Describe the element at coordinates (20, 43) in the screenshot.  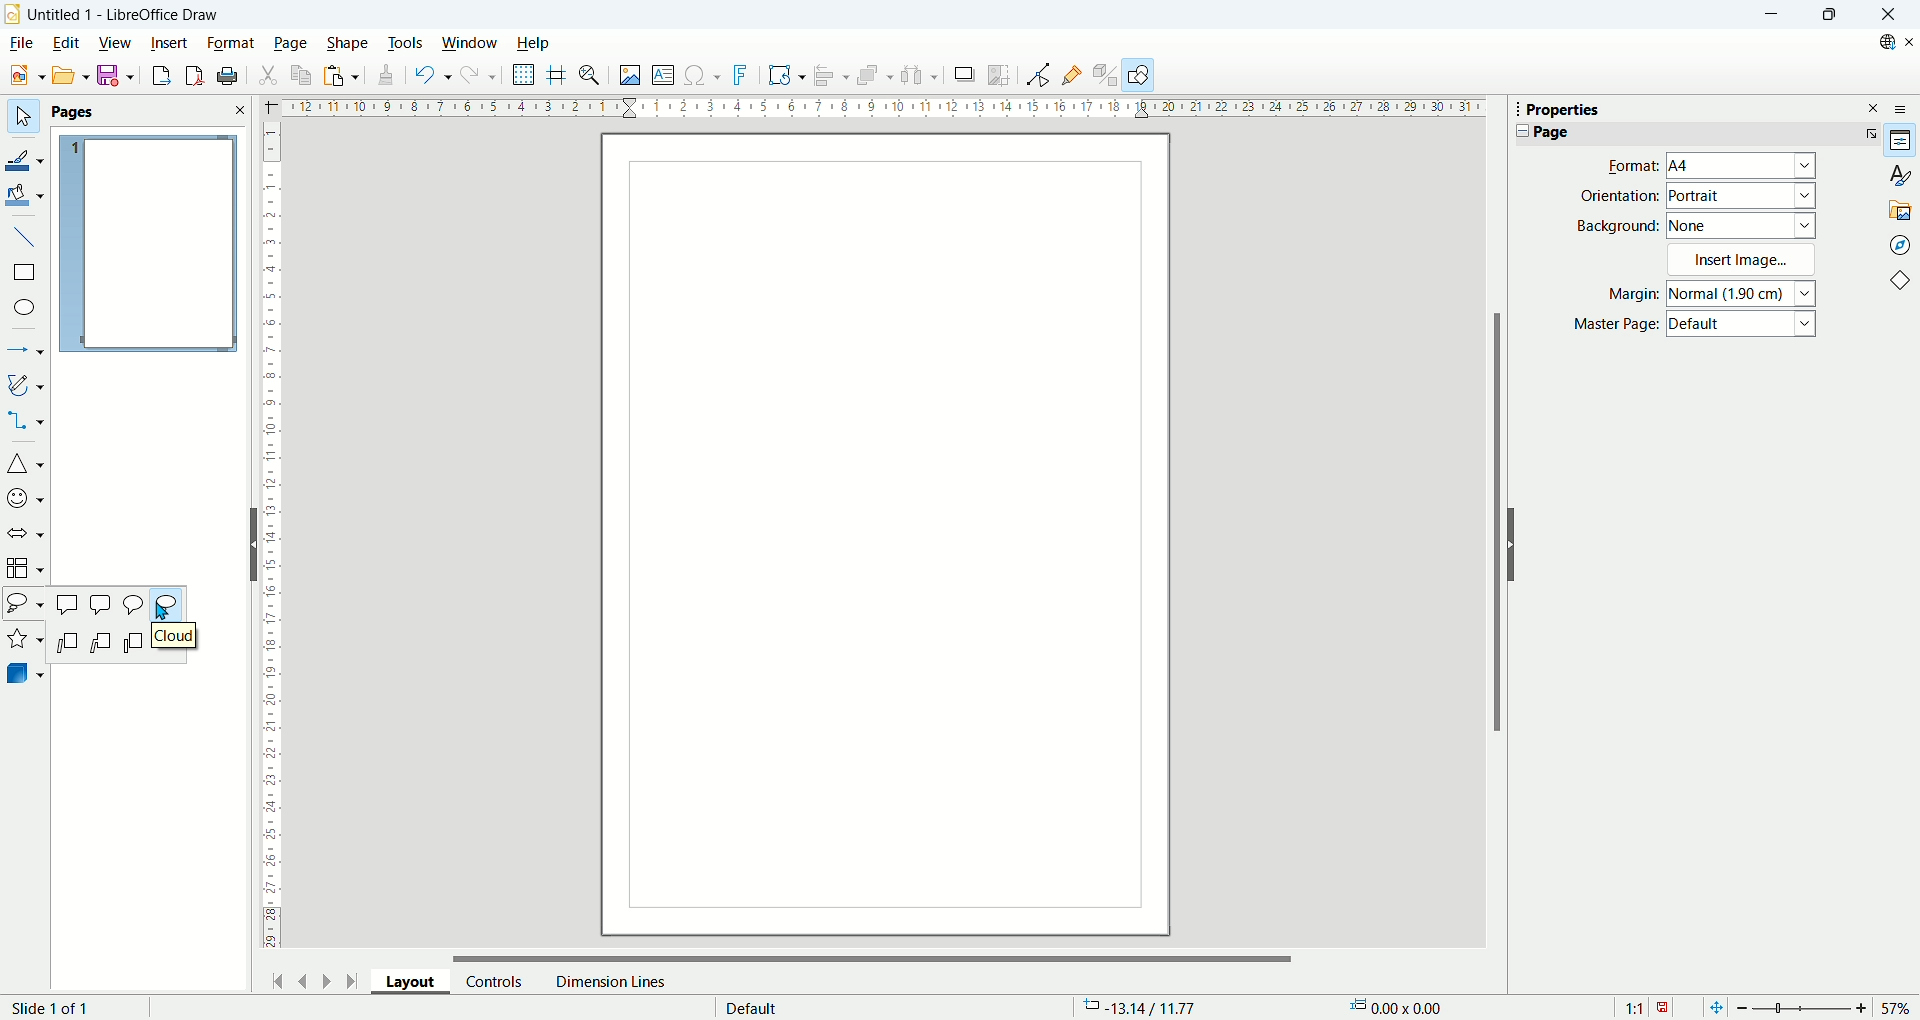
I see `file` at that location.